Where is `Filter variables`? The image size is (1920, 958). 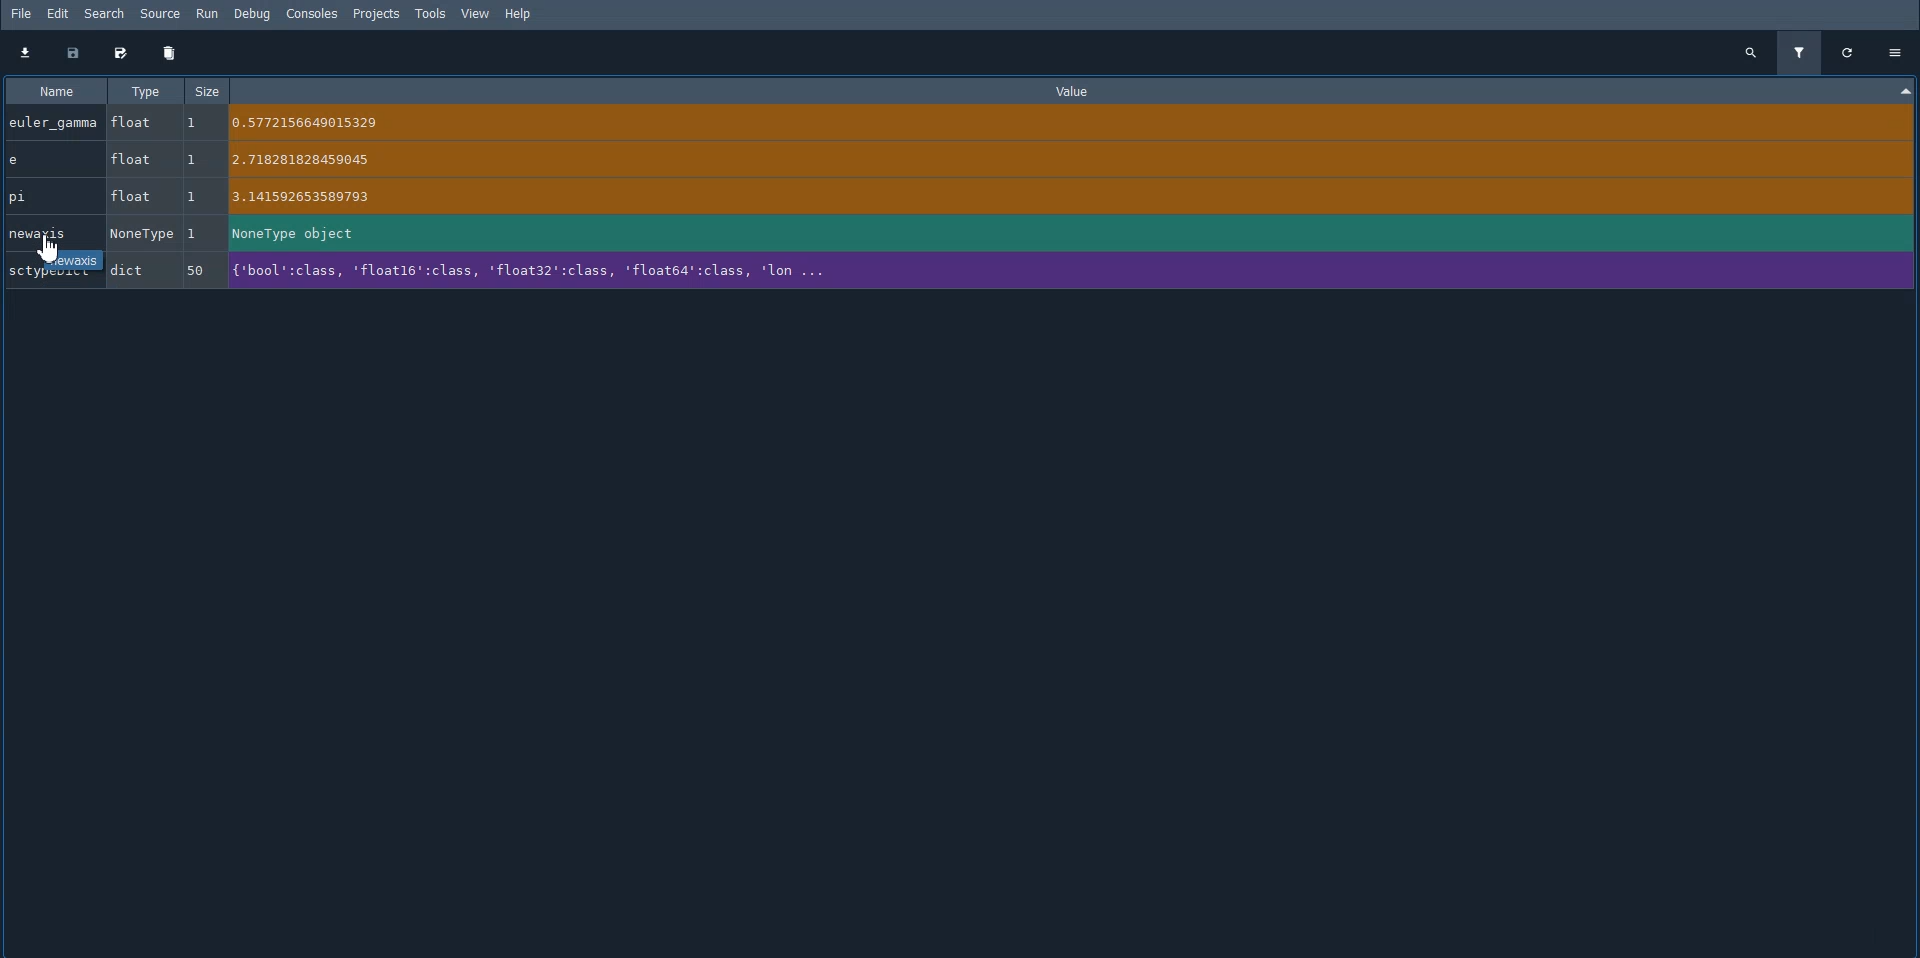 Filter variables is located at coordinates (1802, 52).